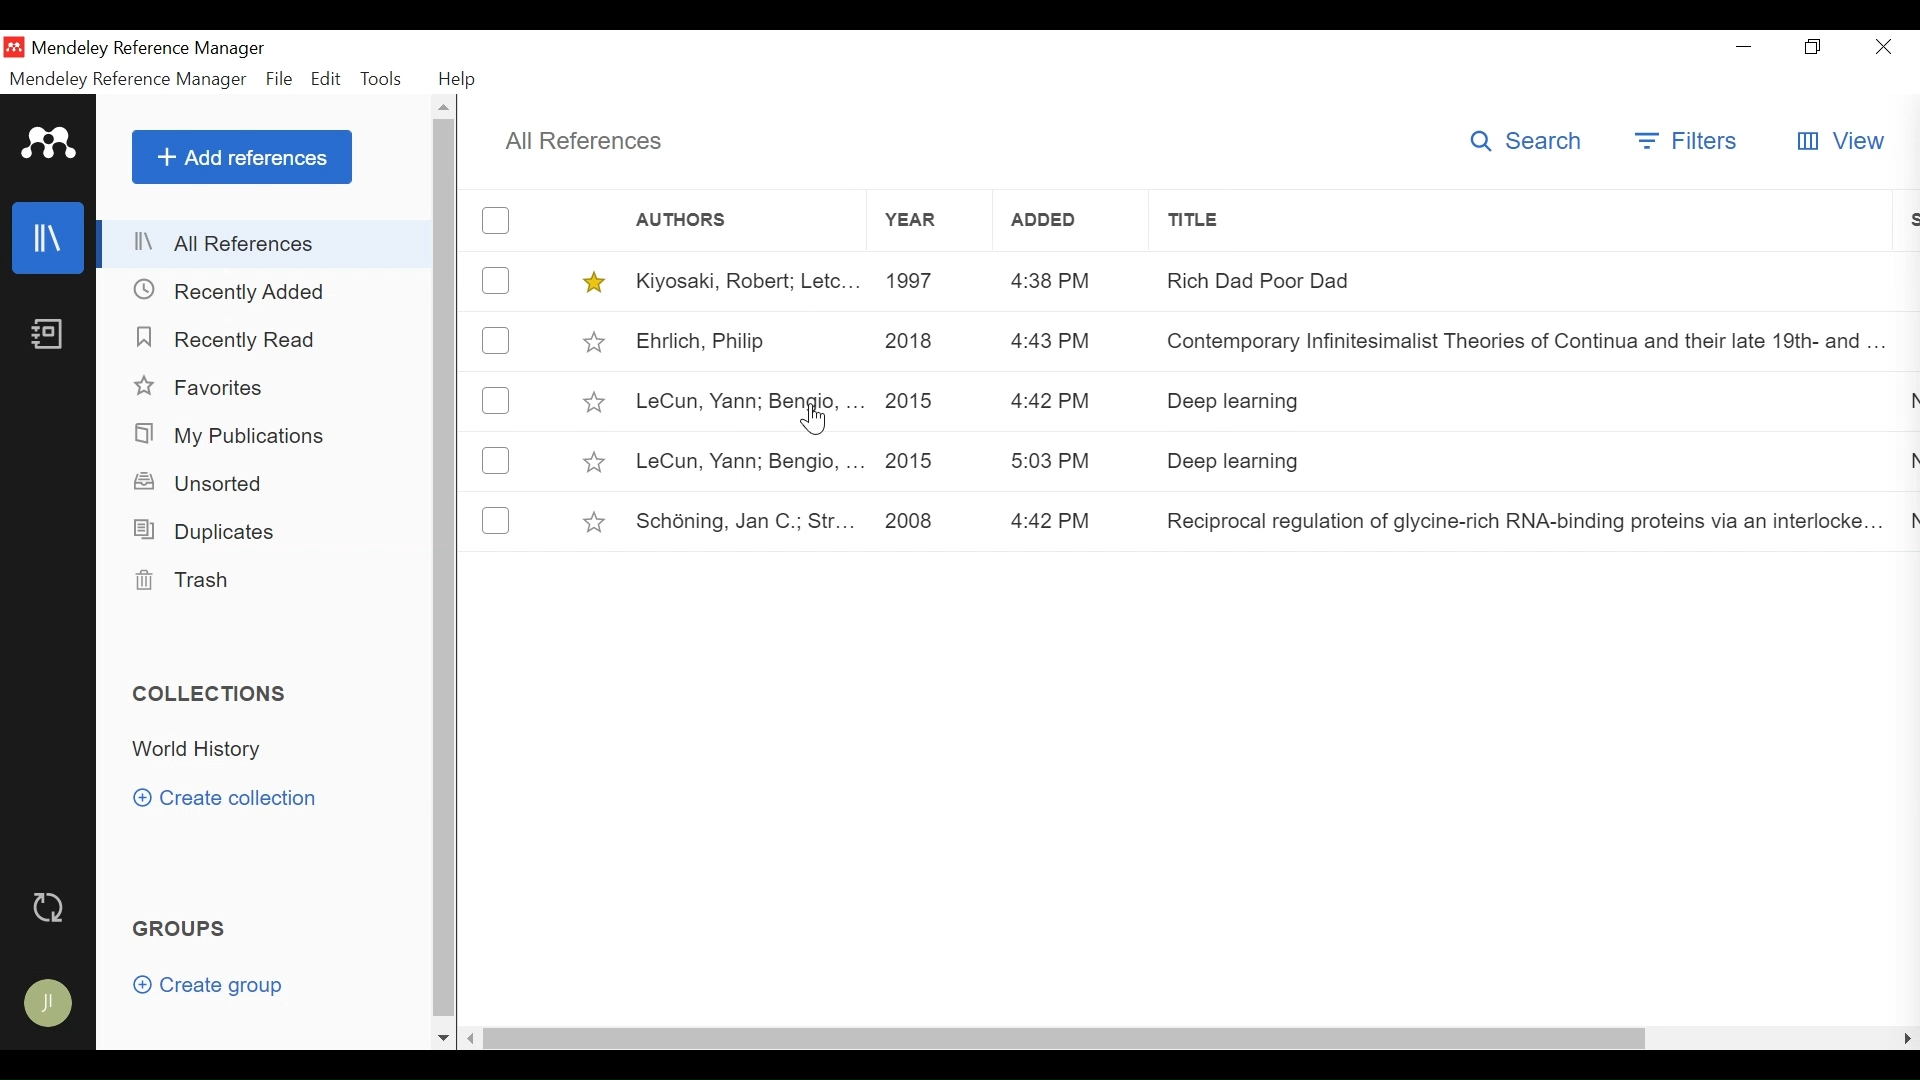 This screenshot has height=1080, width=1920. Describe the element at coordinates (697, 221) in the screenshot. I see `Authors` at that location.